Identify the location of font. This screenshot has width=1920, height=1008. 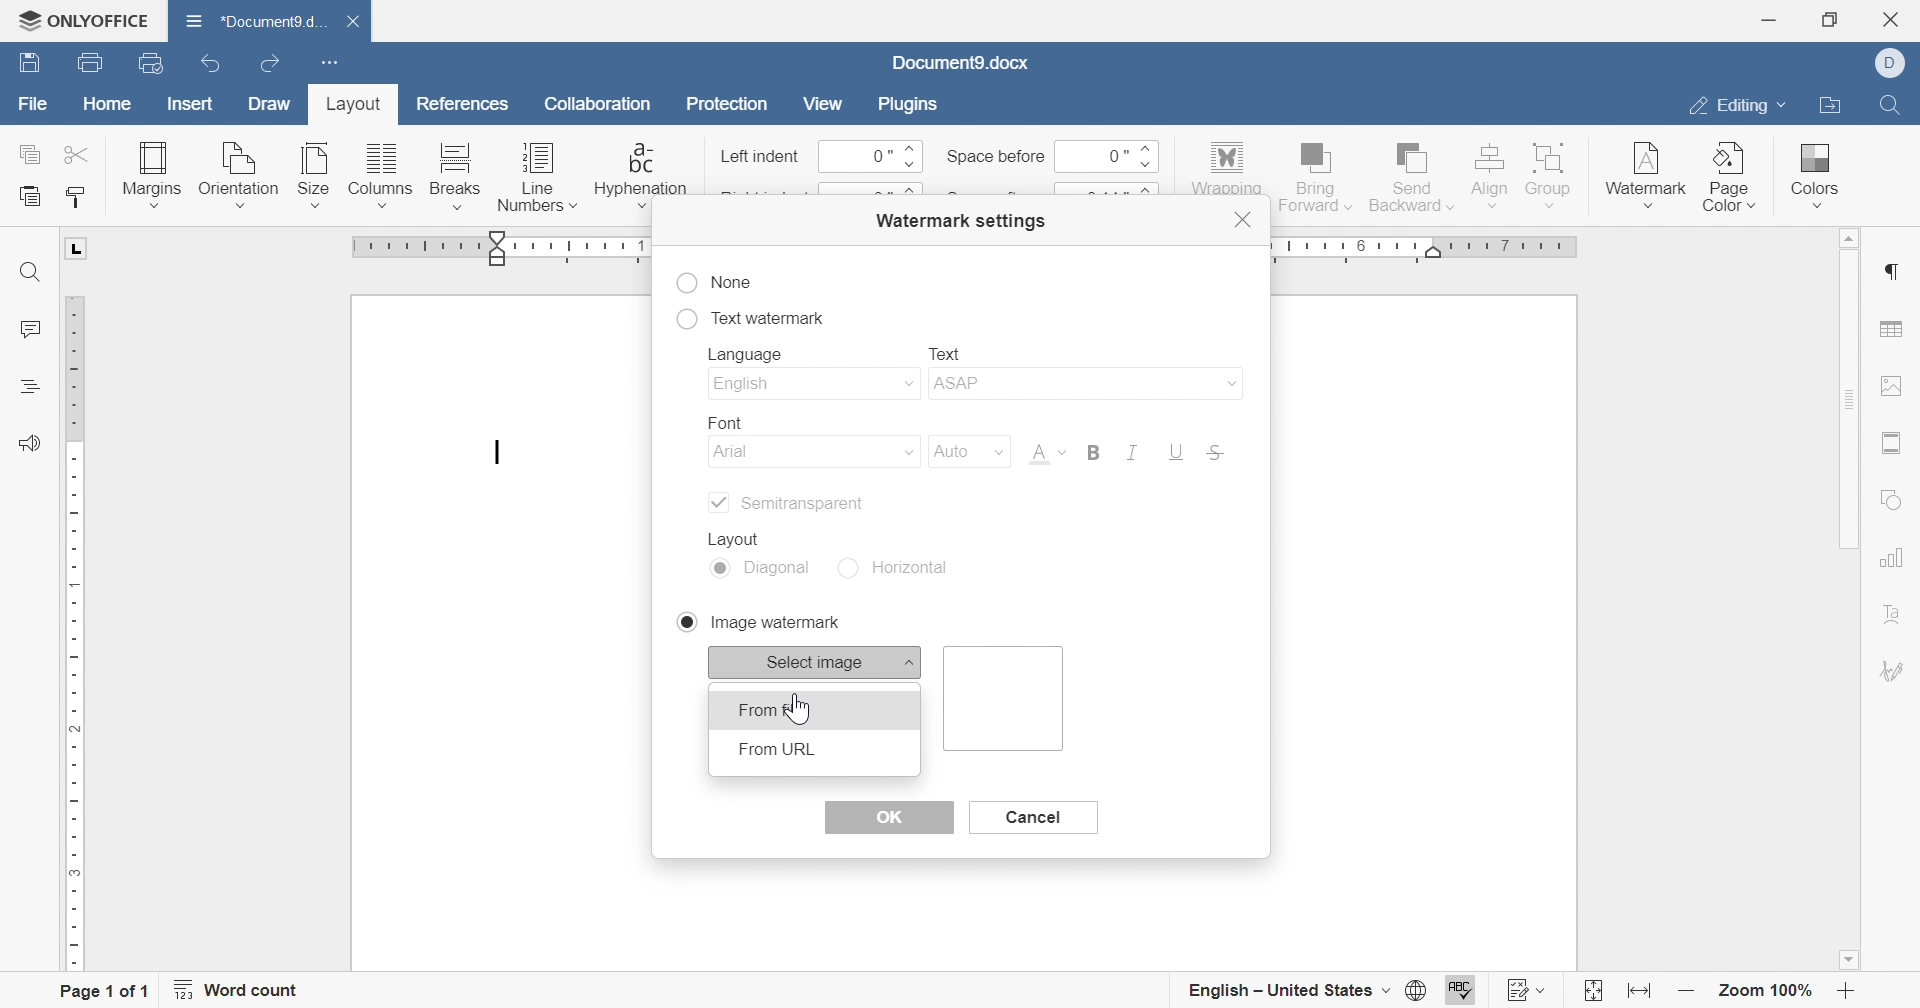
(718, 419).